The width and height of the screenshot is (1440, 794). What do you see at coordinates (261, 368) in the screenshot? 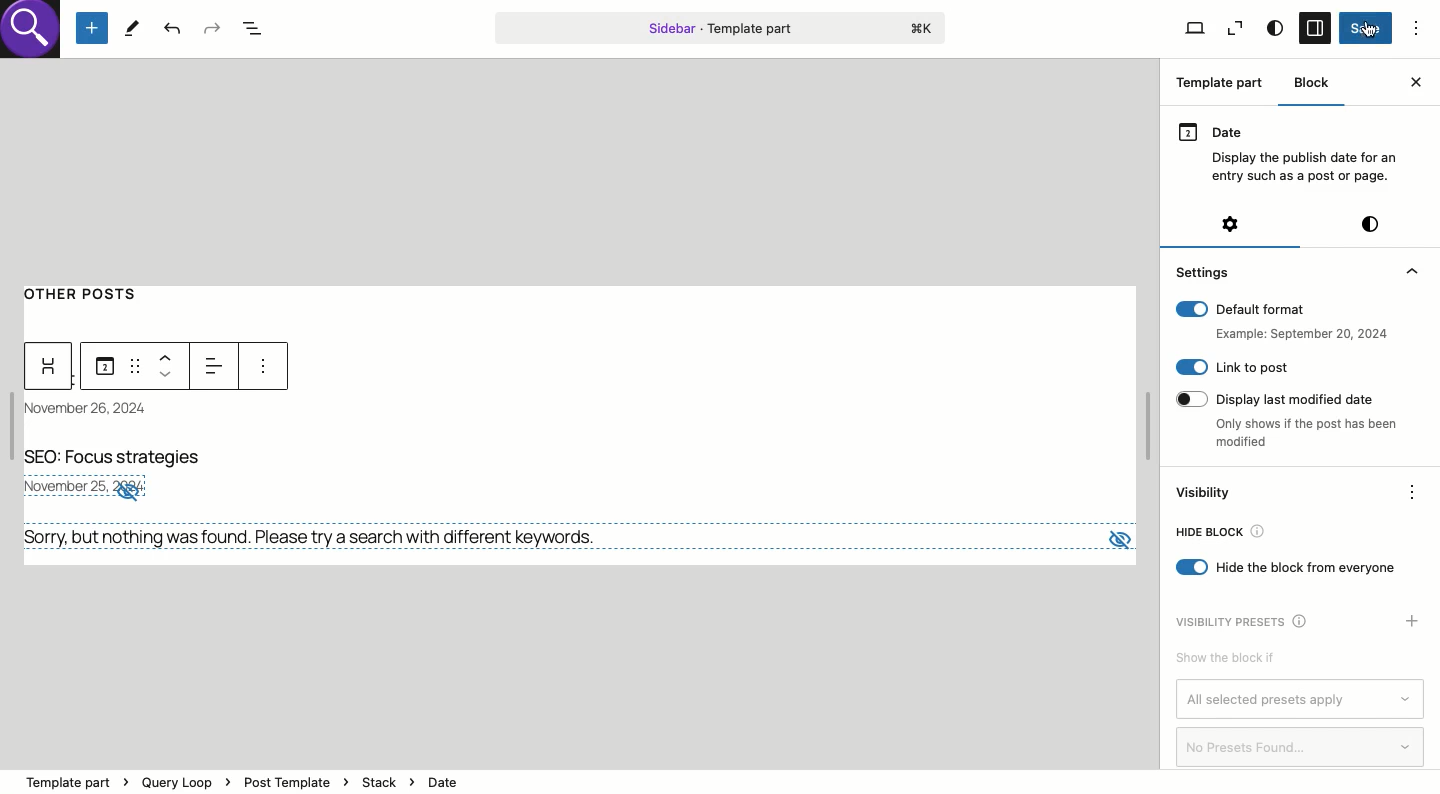
I see `more options` at bounding box center [261, 368].